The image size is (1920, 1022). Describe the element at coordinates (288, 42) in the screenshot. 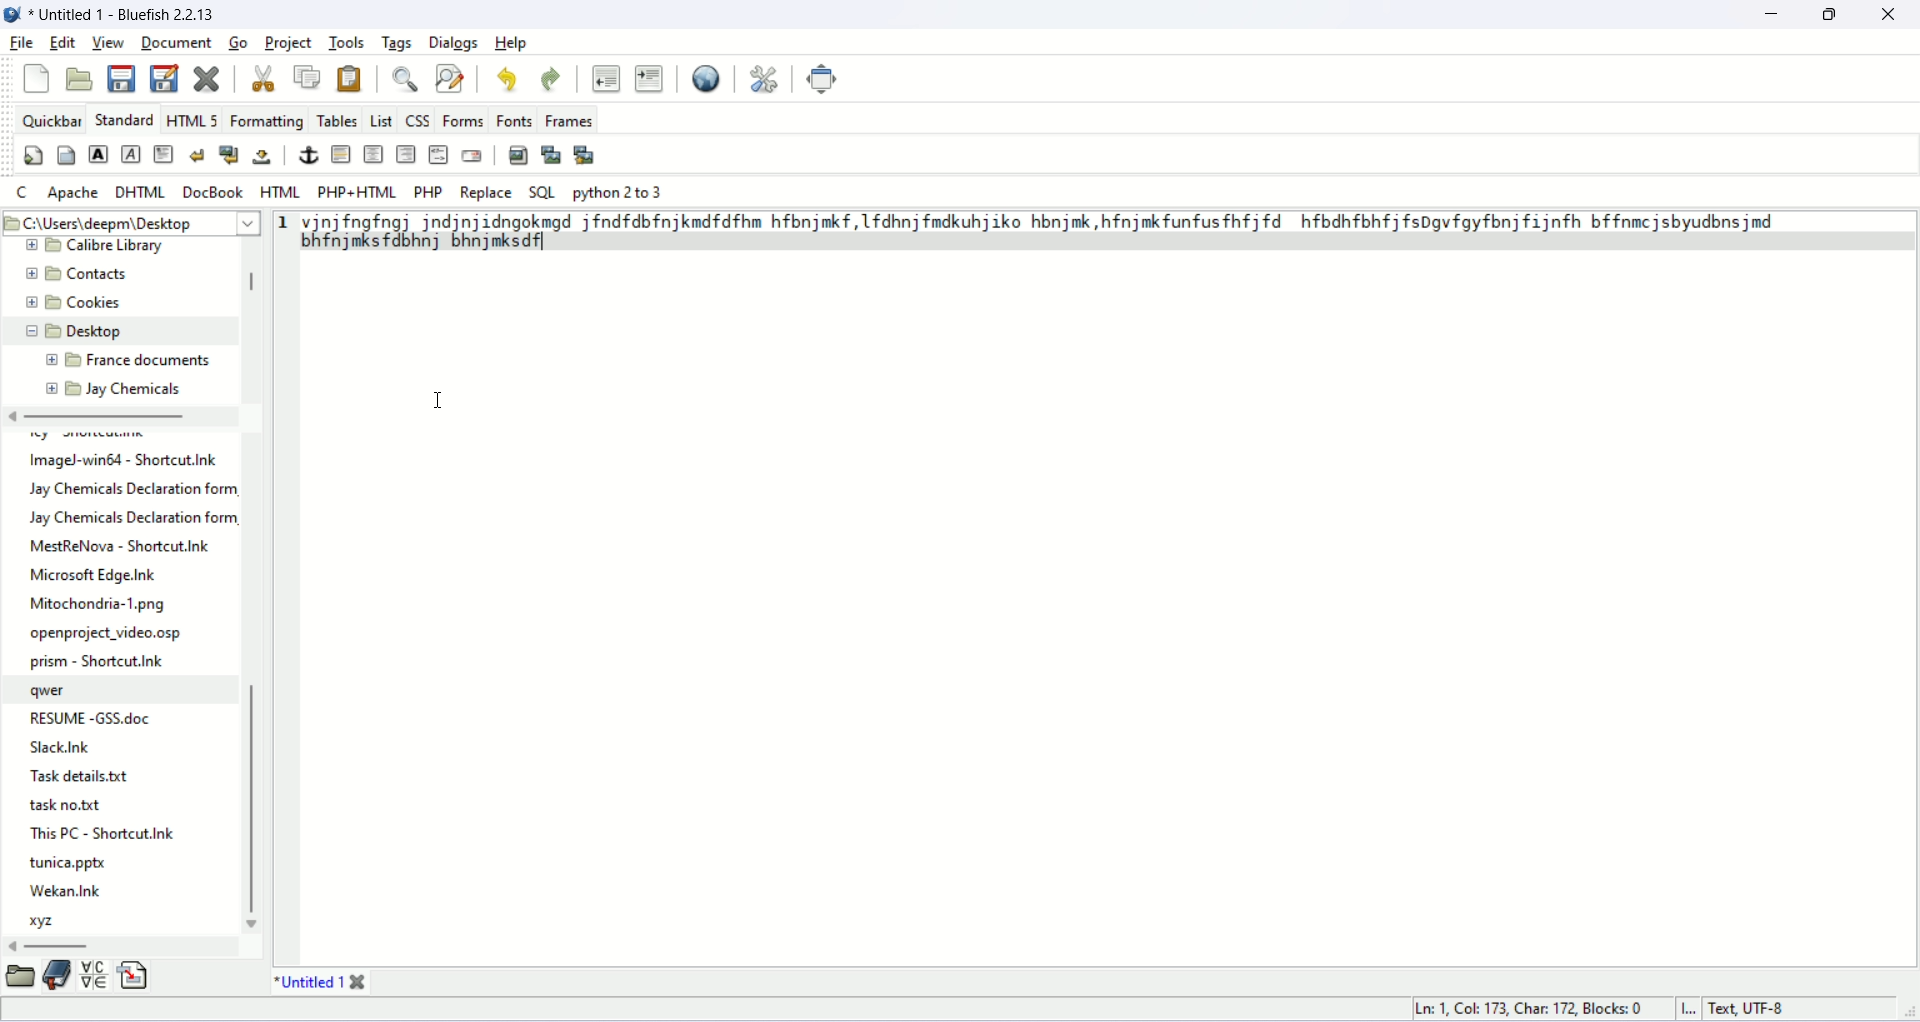

I see `project` at that location.